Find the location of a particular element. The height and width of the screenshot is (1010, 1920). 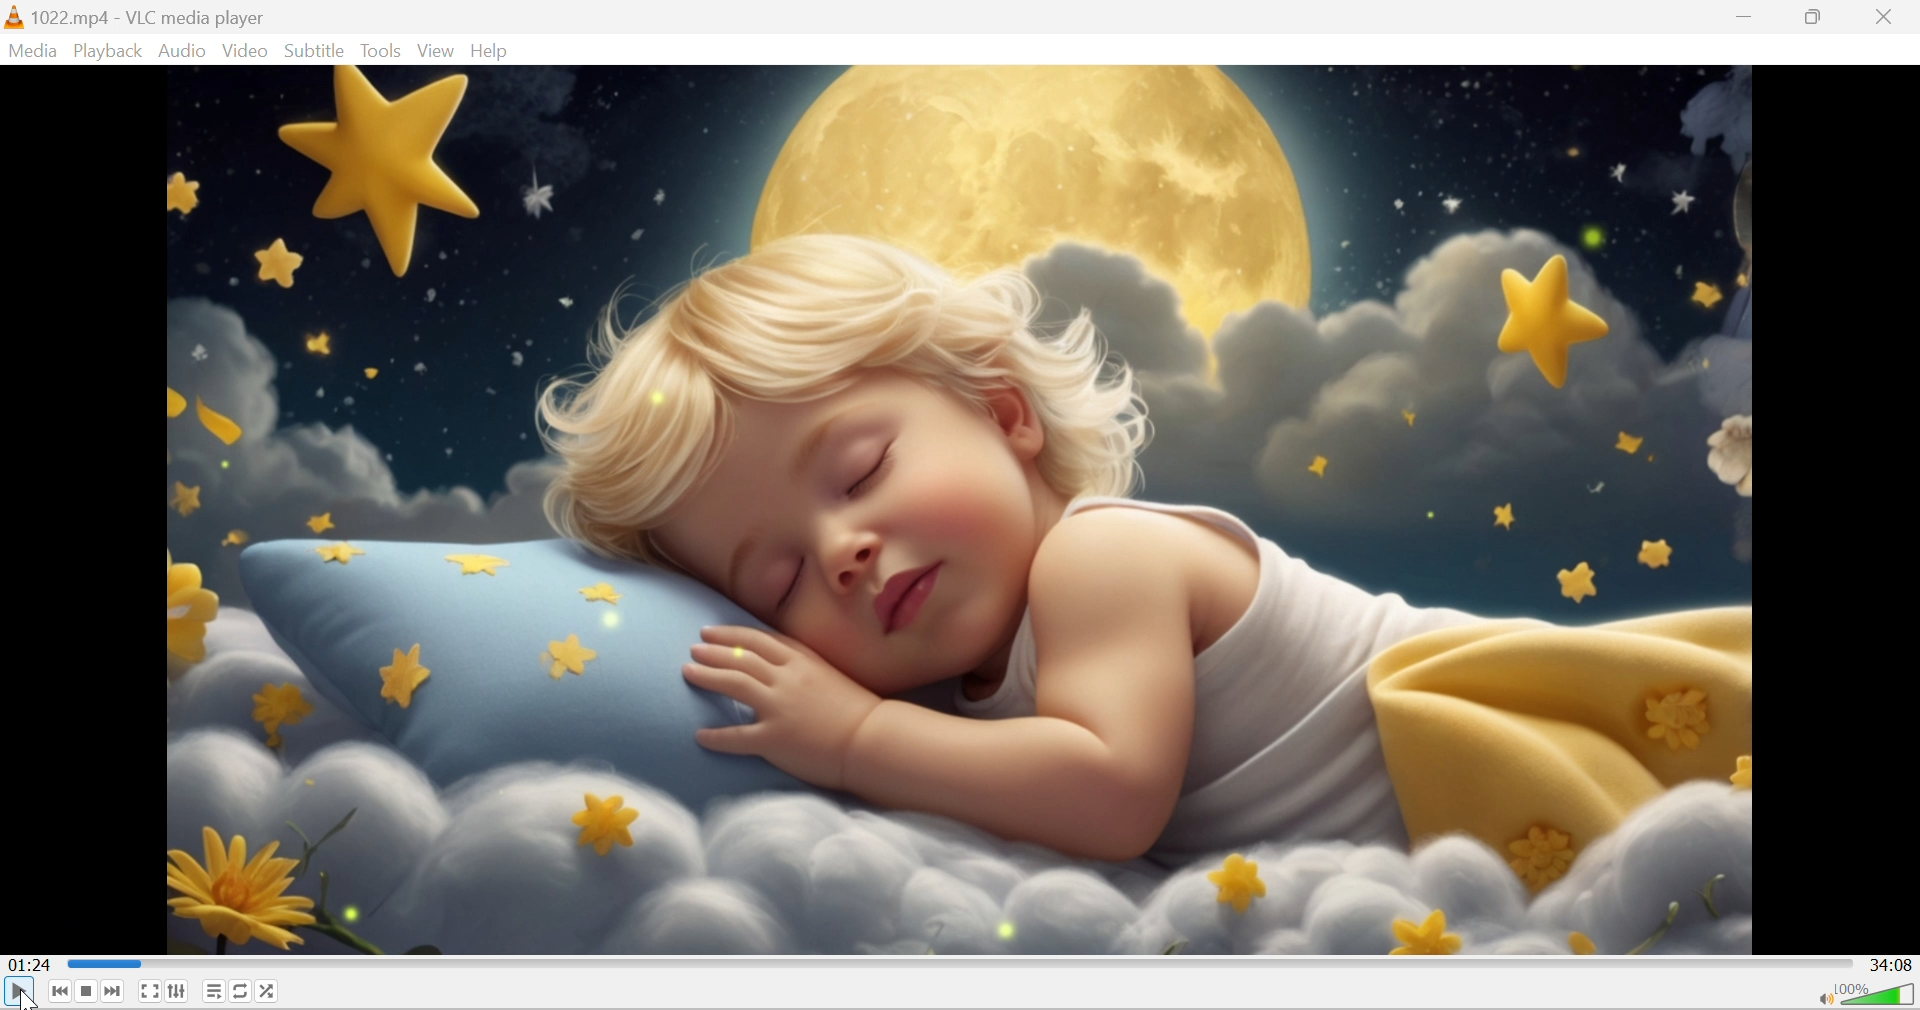

Previous media in the playlist, skip backward when held. is located at coordinates (64, 993).